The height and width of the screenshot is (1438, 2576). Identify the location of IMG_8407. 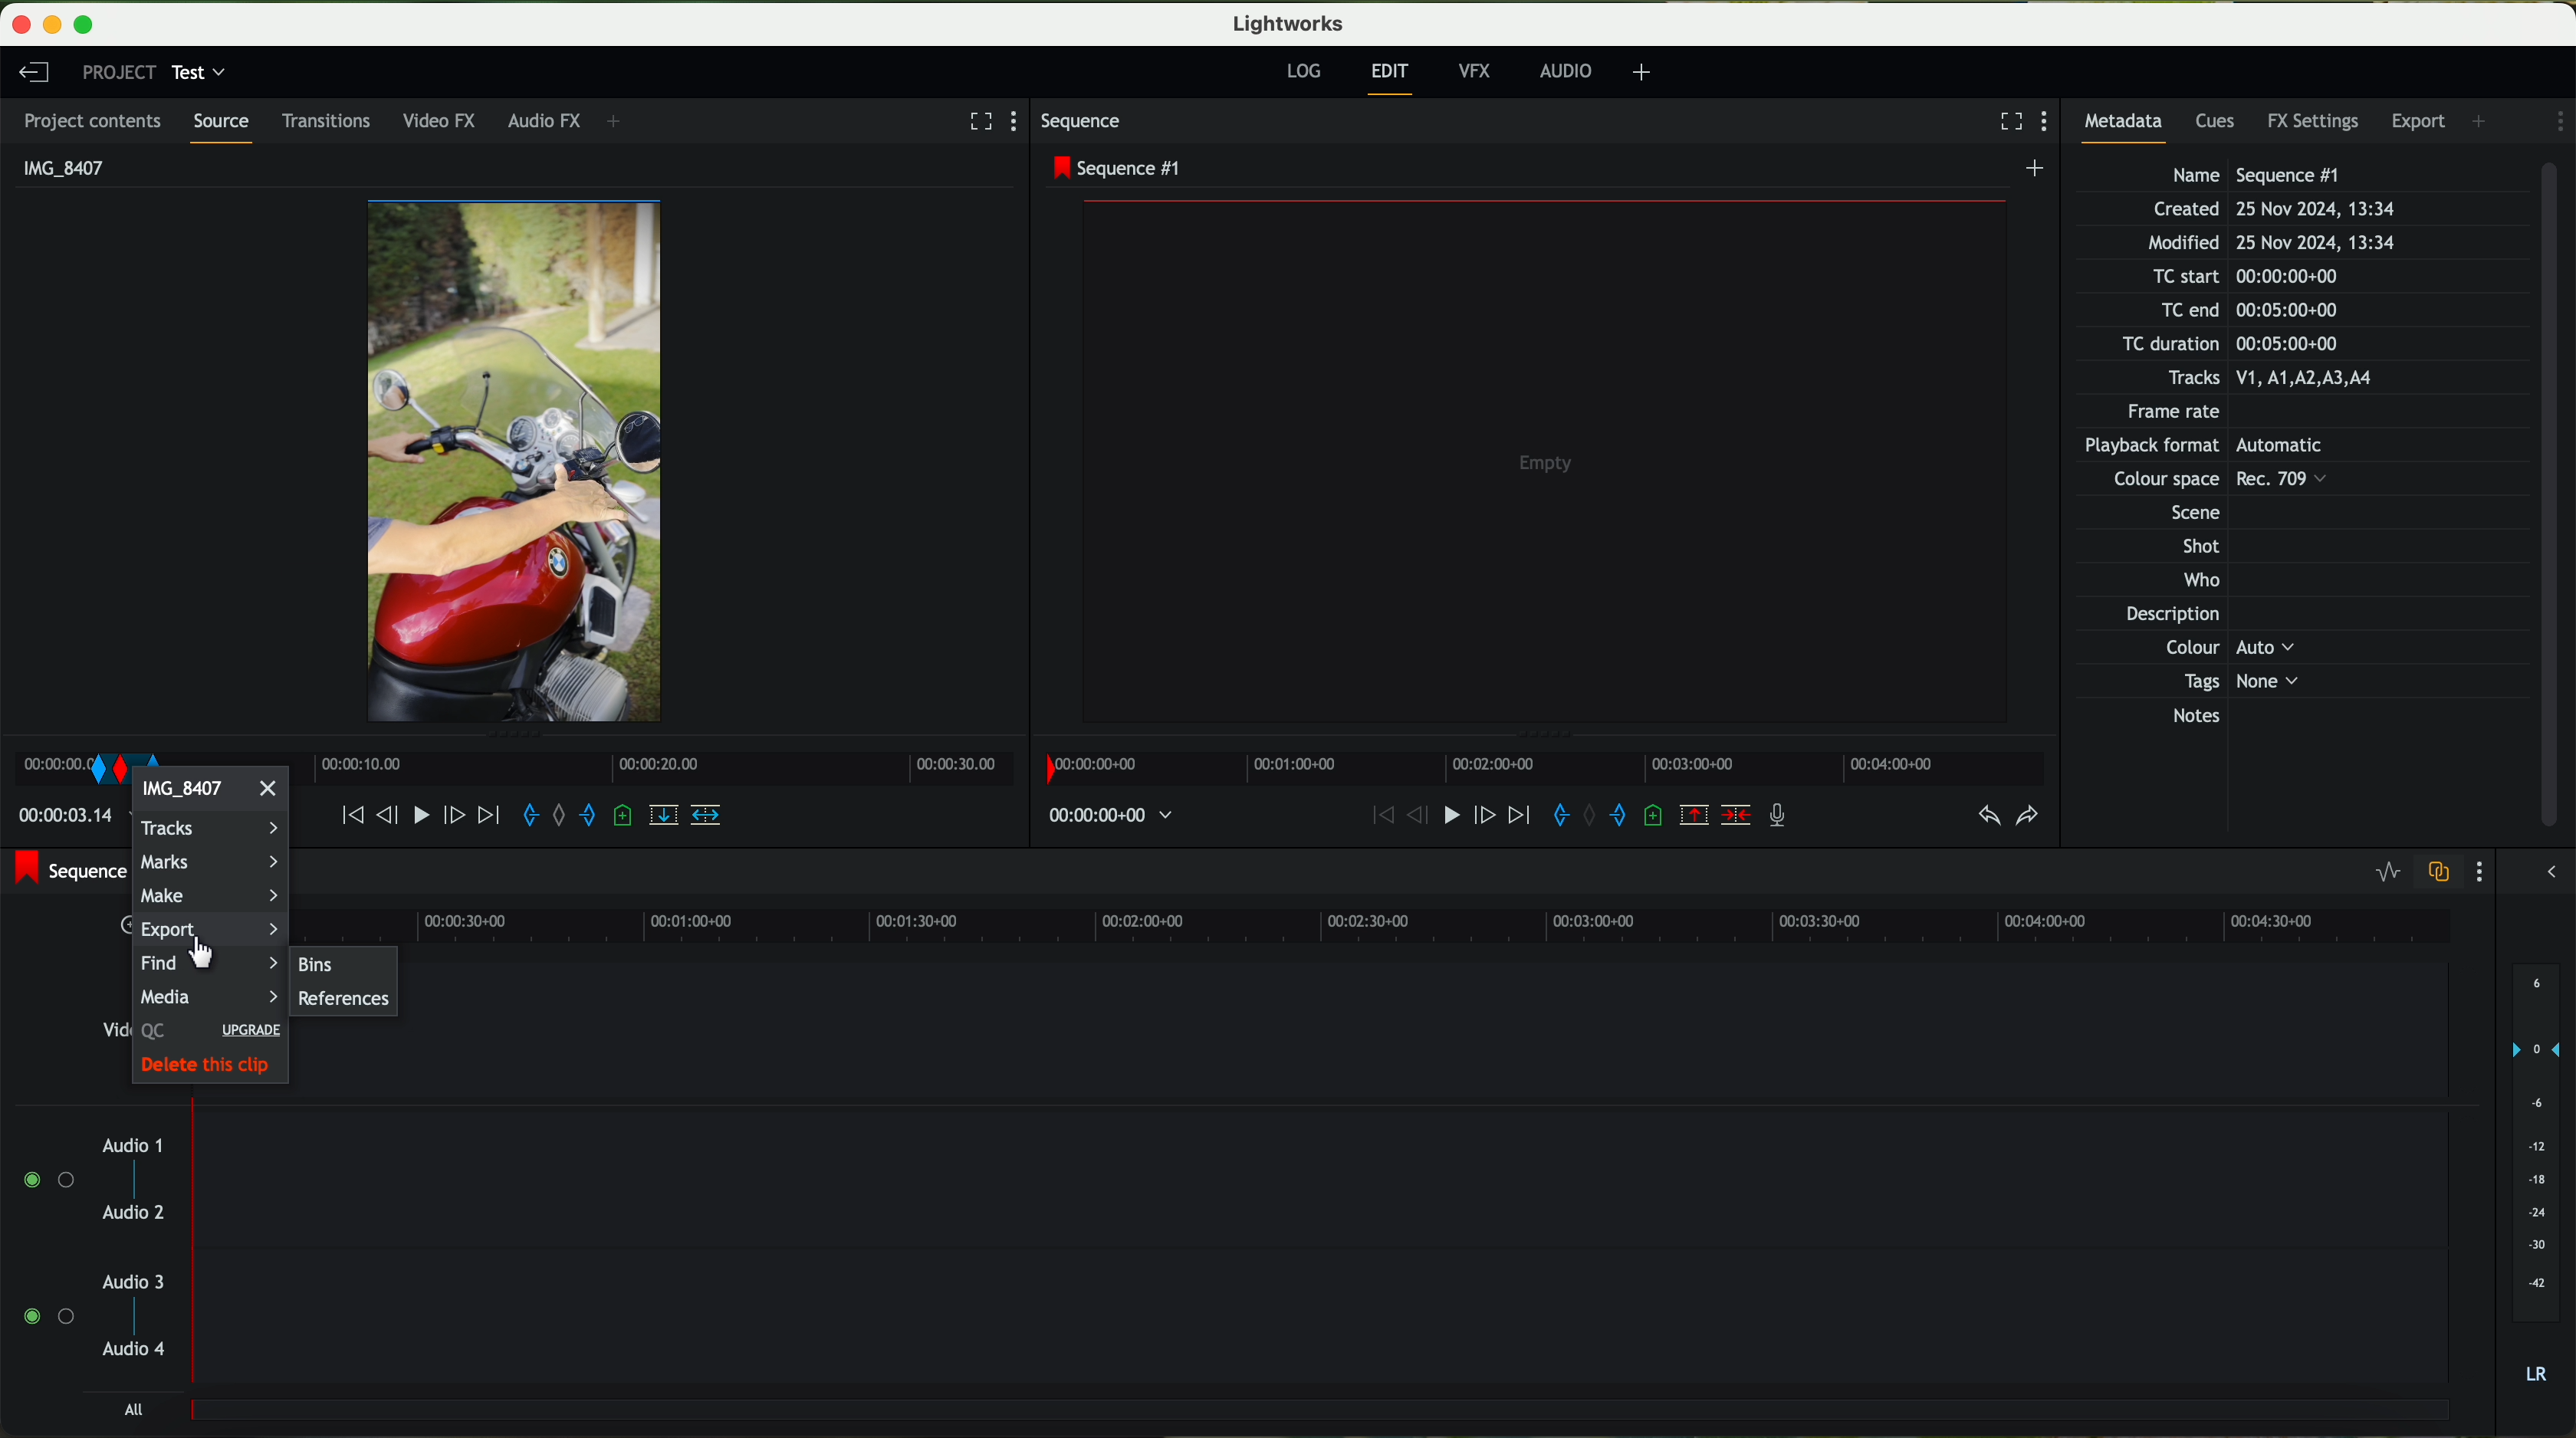
(59, 166).